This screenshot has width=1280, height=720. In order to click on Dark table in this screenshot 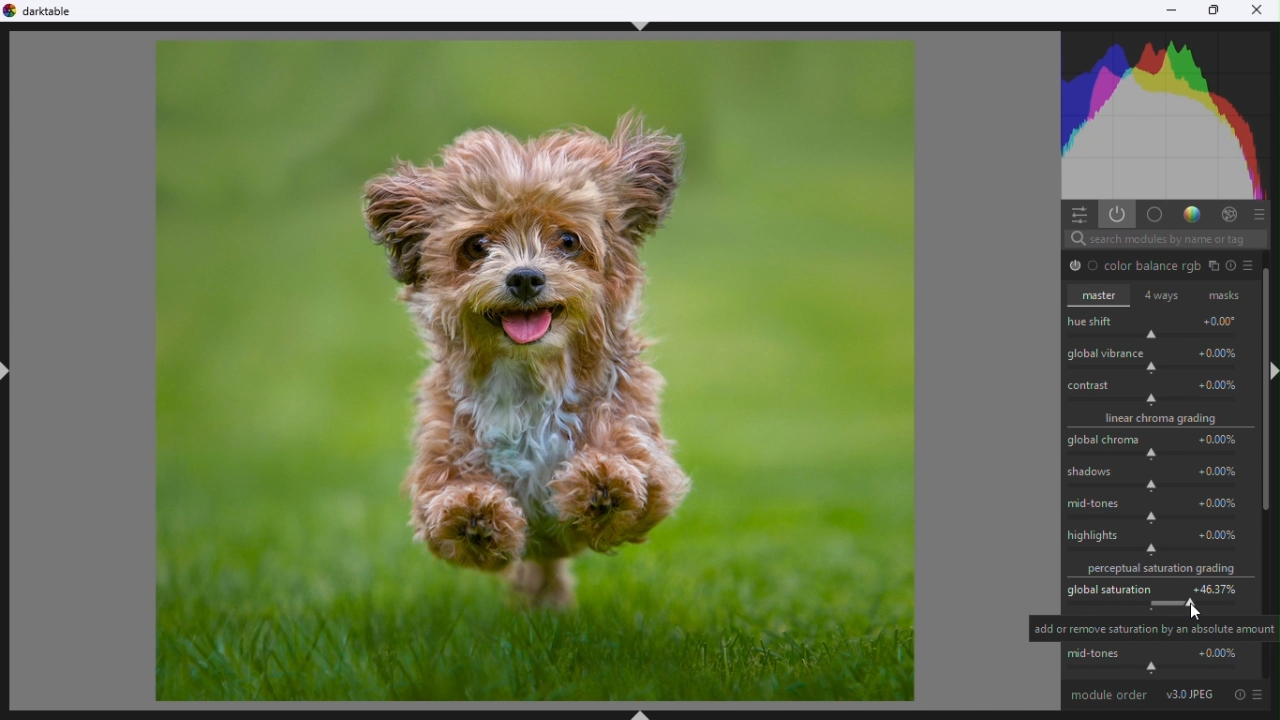, I will do `click(44, 13)`.